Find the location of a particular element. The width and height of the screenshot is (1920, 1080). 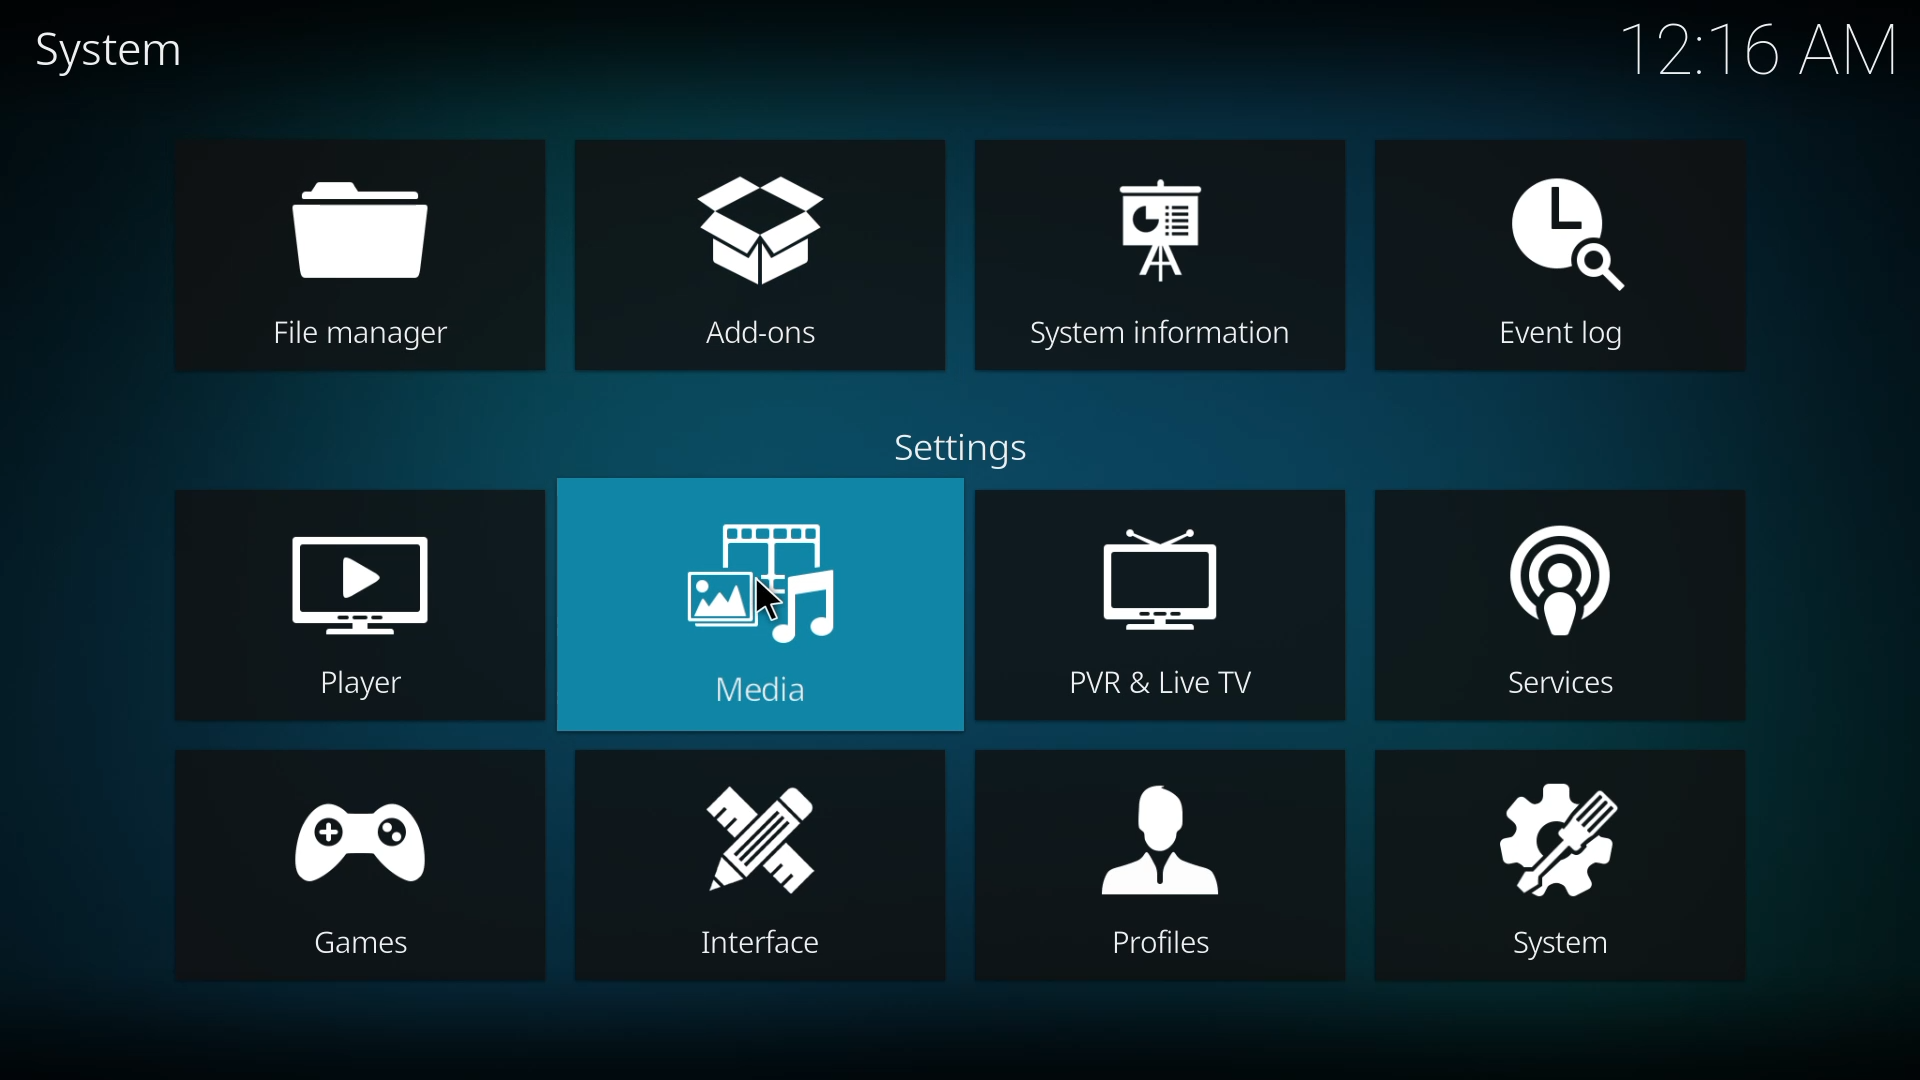

Media is located at coordinates (759, 691).